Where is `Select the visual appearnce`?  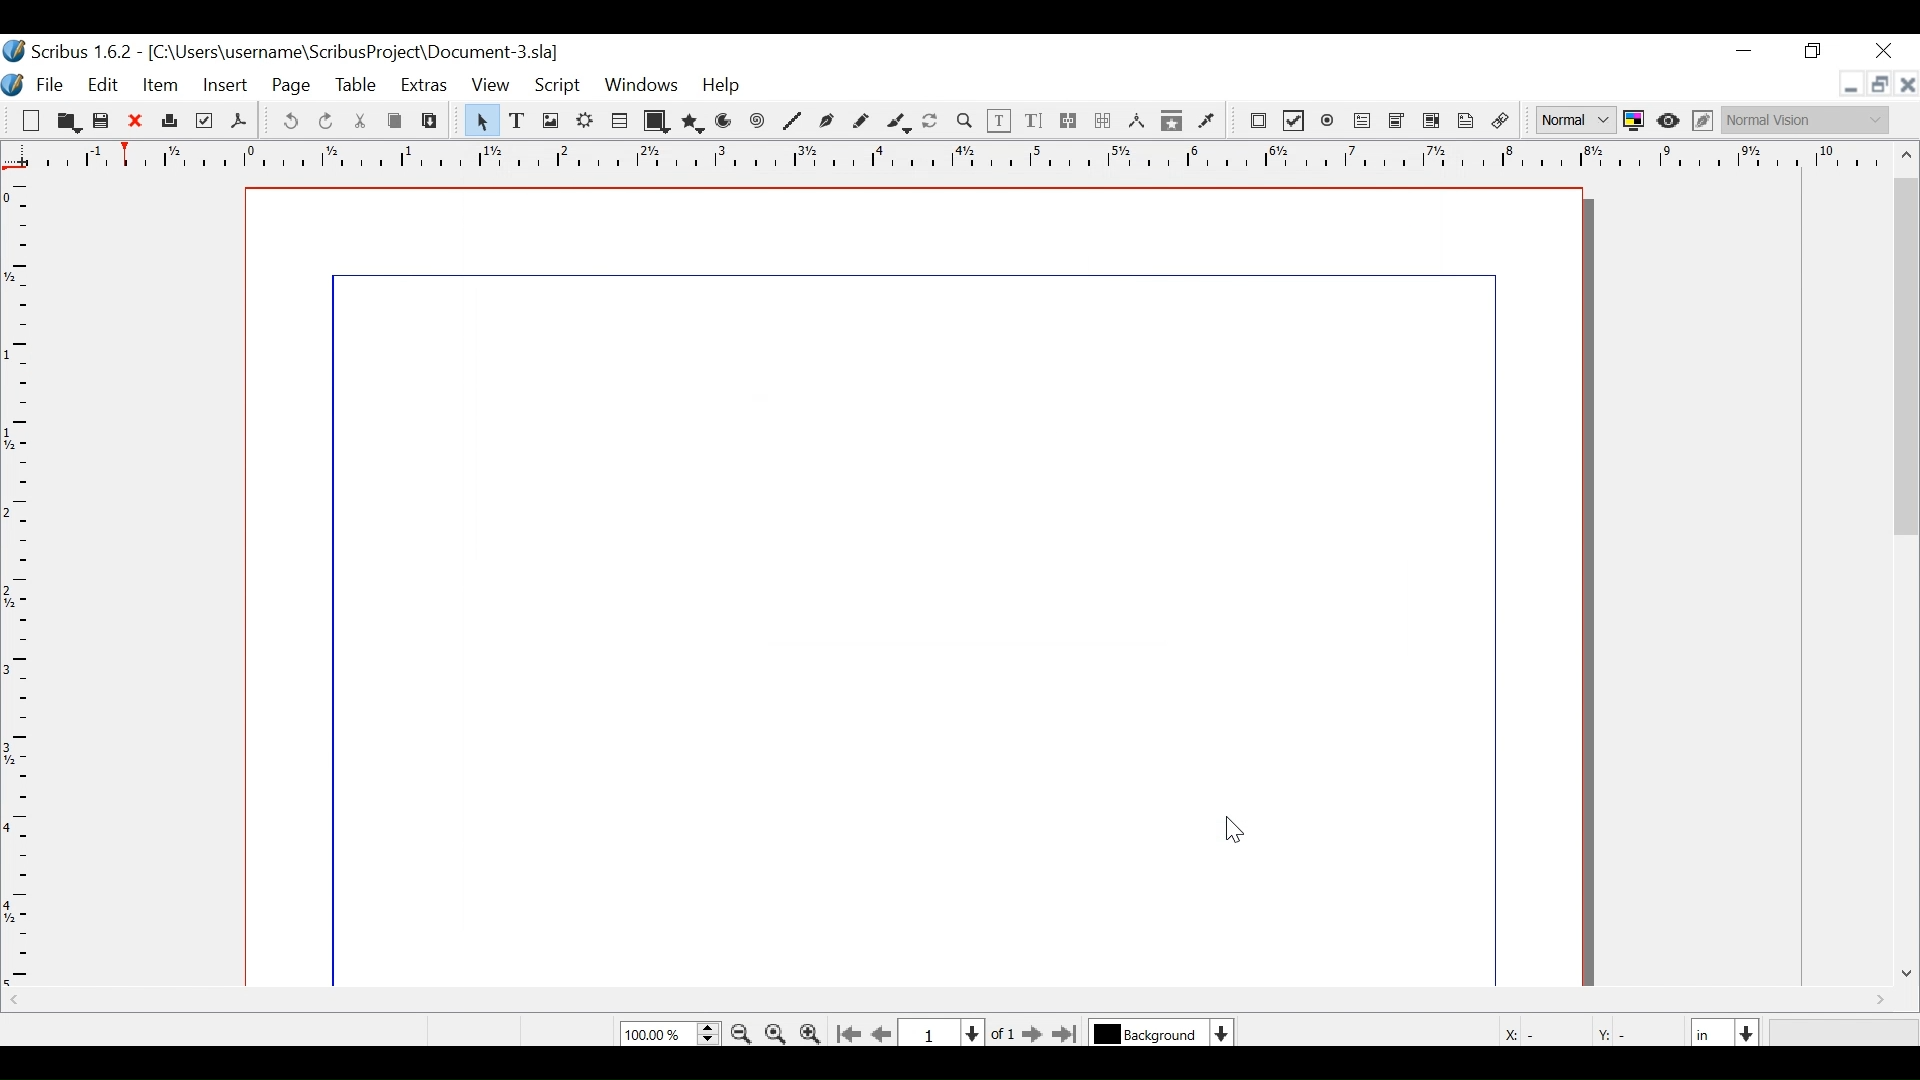 Select the visual appearnce is located at coordinates (1811, 120).